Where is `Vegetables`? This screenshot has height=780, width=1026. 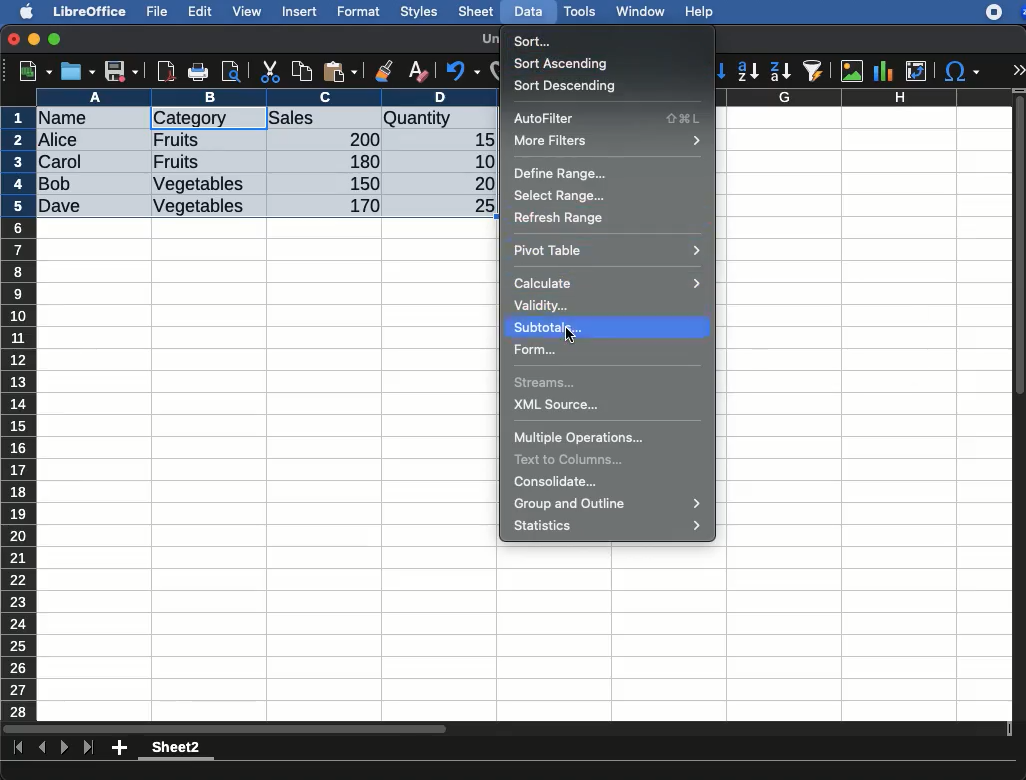 Vegetables is located at coordinates (200, 185).